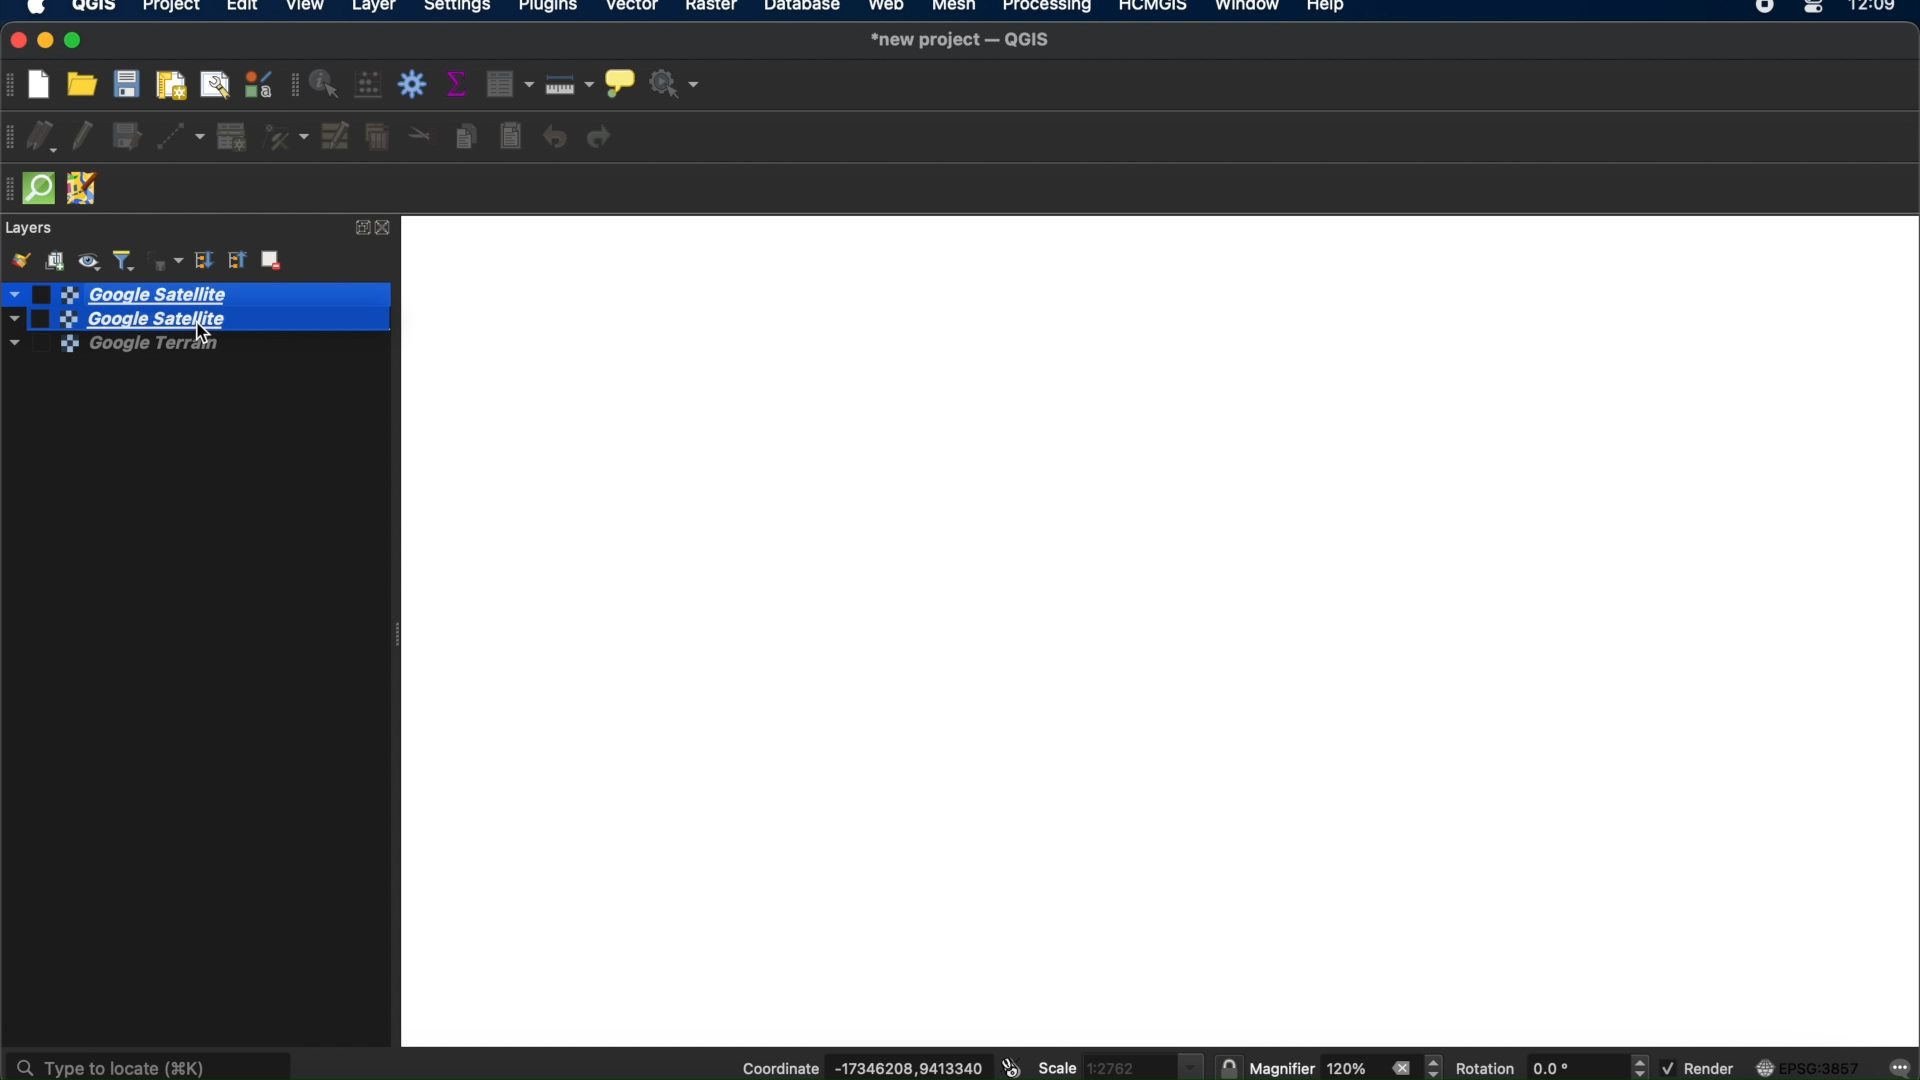 The height and width of the screenshot is (1080, 1920). What do you see at coordinates (419, 135) in the screenshot?
I see `cut features` at bounding box center [419, 135].